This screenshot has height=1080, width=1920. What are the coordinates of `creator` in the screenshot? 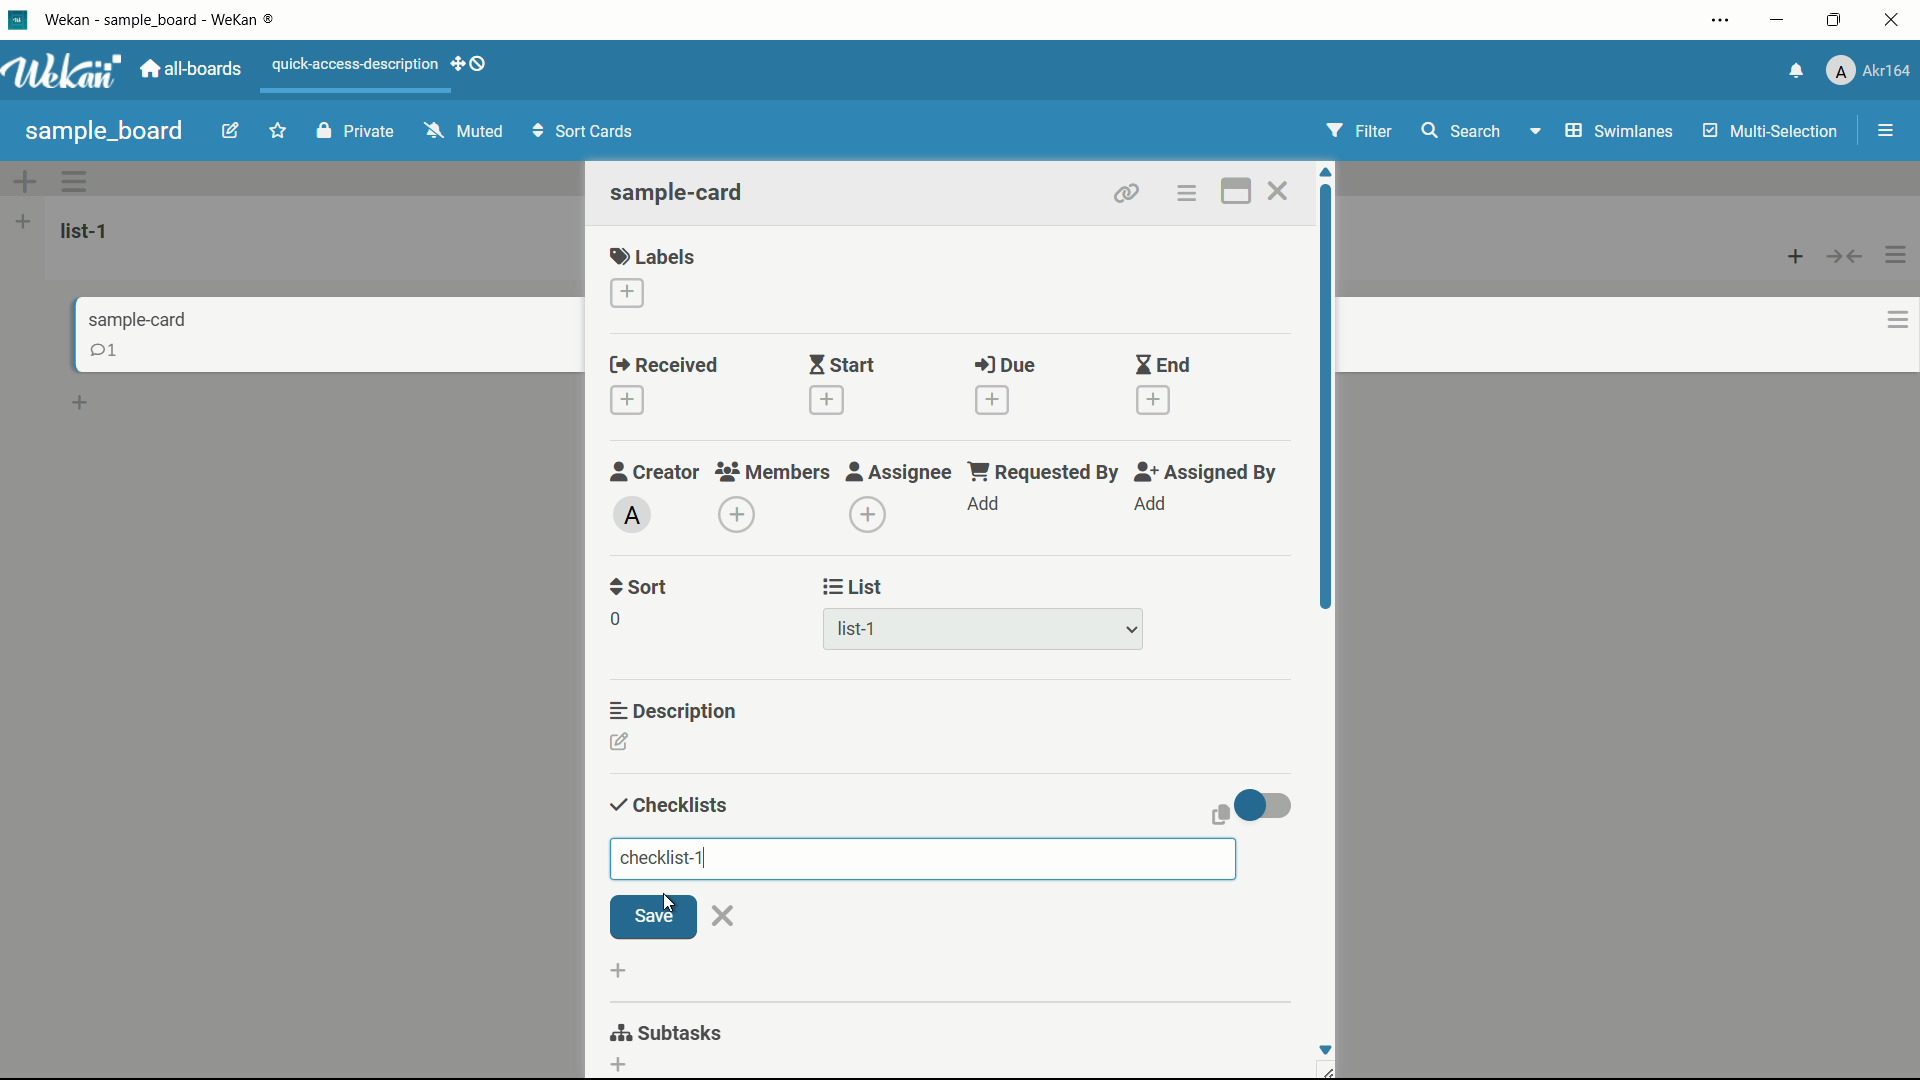 It's located at (652, 474).